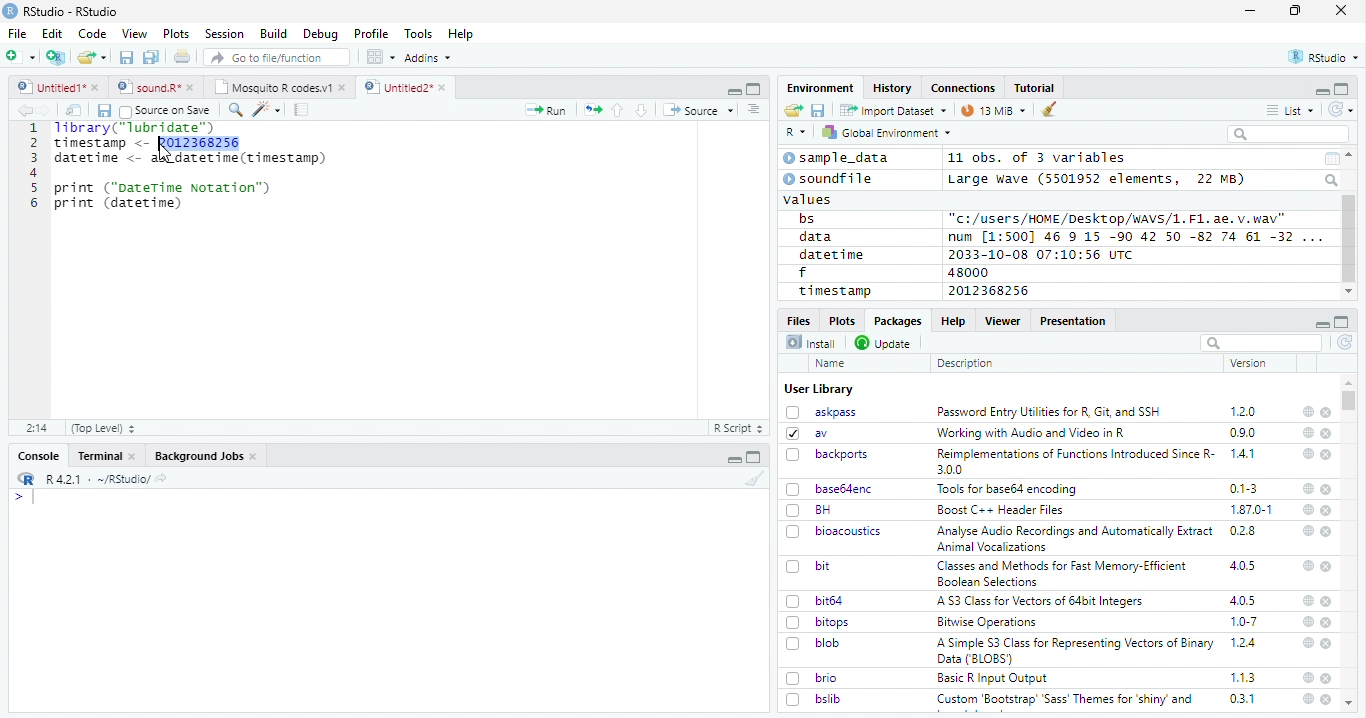 This screenshot has height=718, width=1366. I want to click on bioacoustics, so click(834, 531).